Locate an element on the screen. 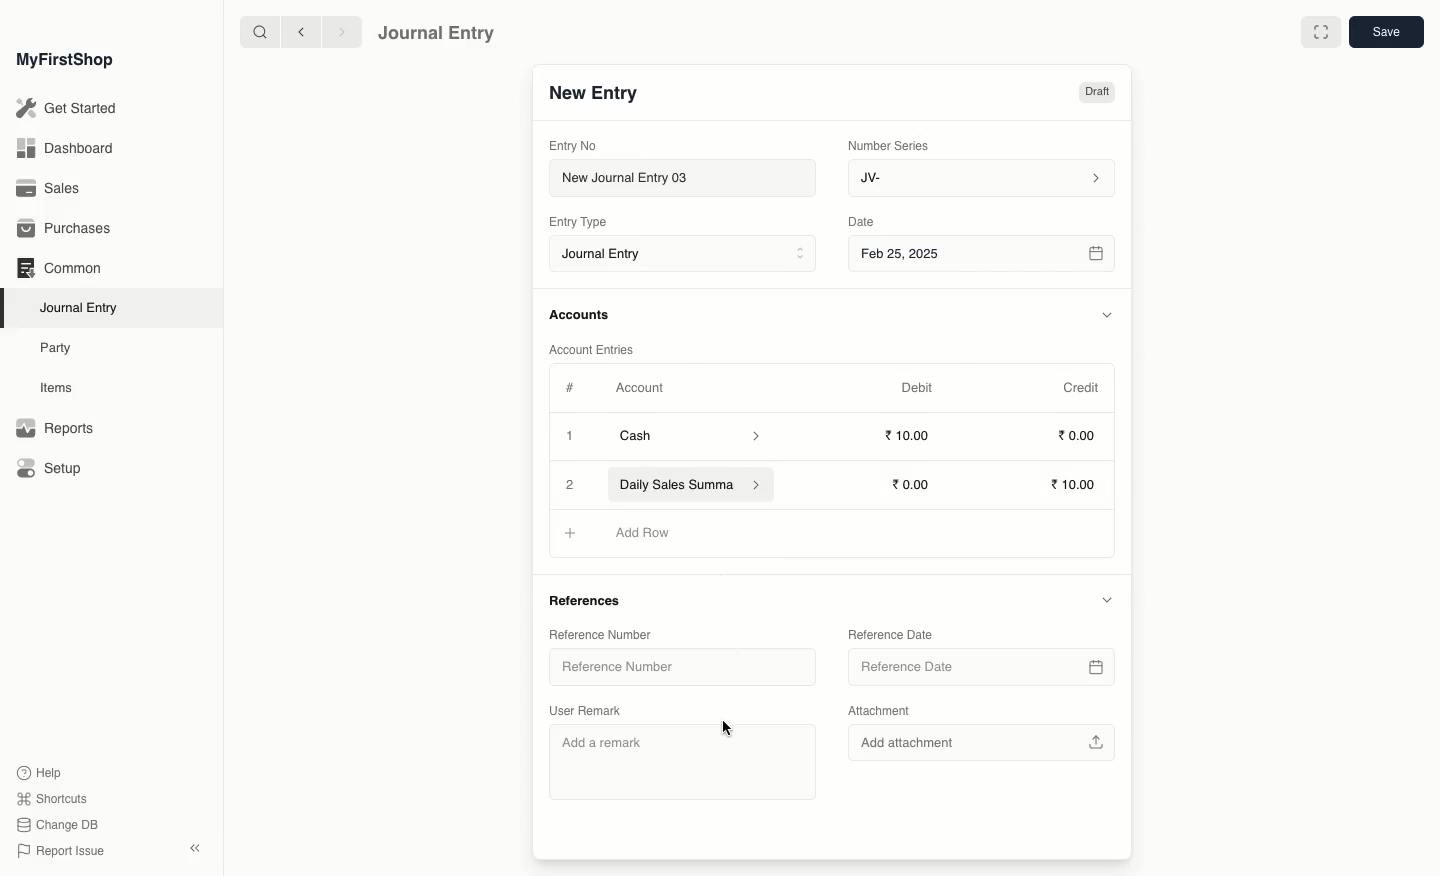 Image resolution: width=1440 pixels, height=876 pixels. Add attachment is located at coordinates (979, 740).